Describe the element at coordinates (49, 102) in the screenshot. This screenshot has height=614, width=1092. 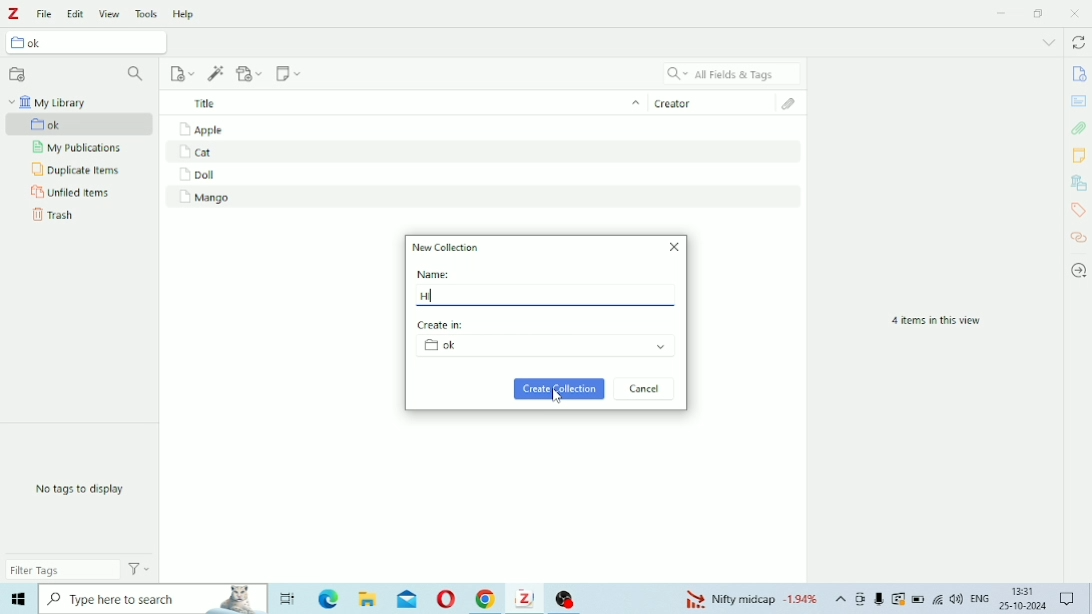
I see `My Library` at that location.